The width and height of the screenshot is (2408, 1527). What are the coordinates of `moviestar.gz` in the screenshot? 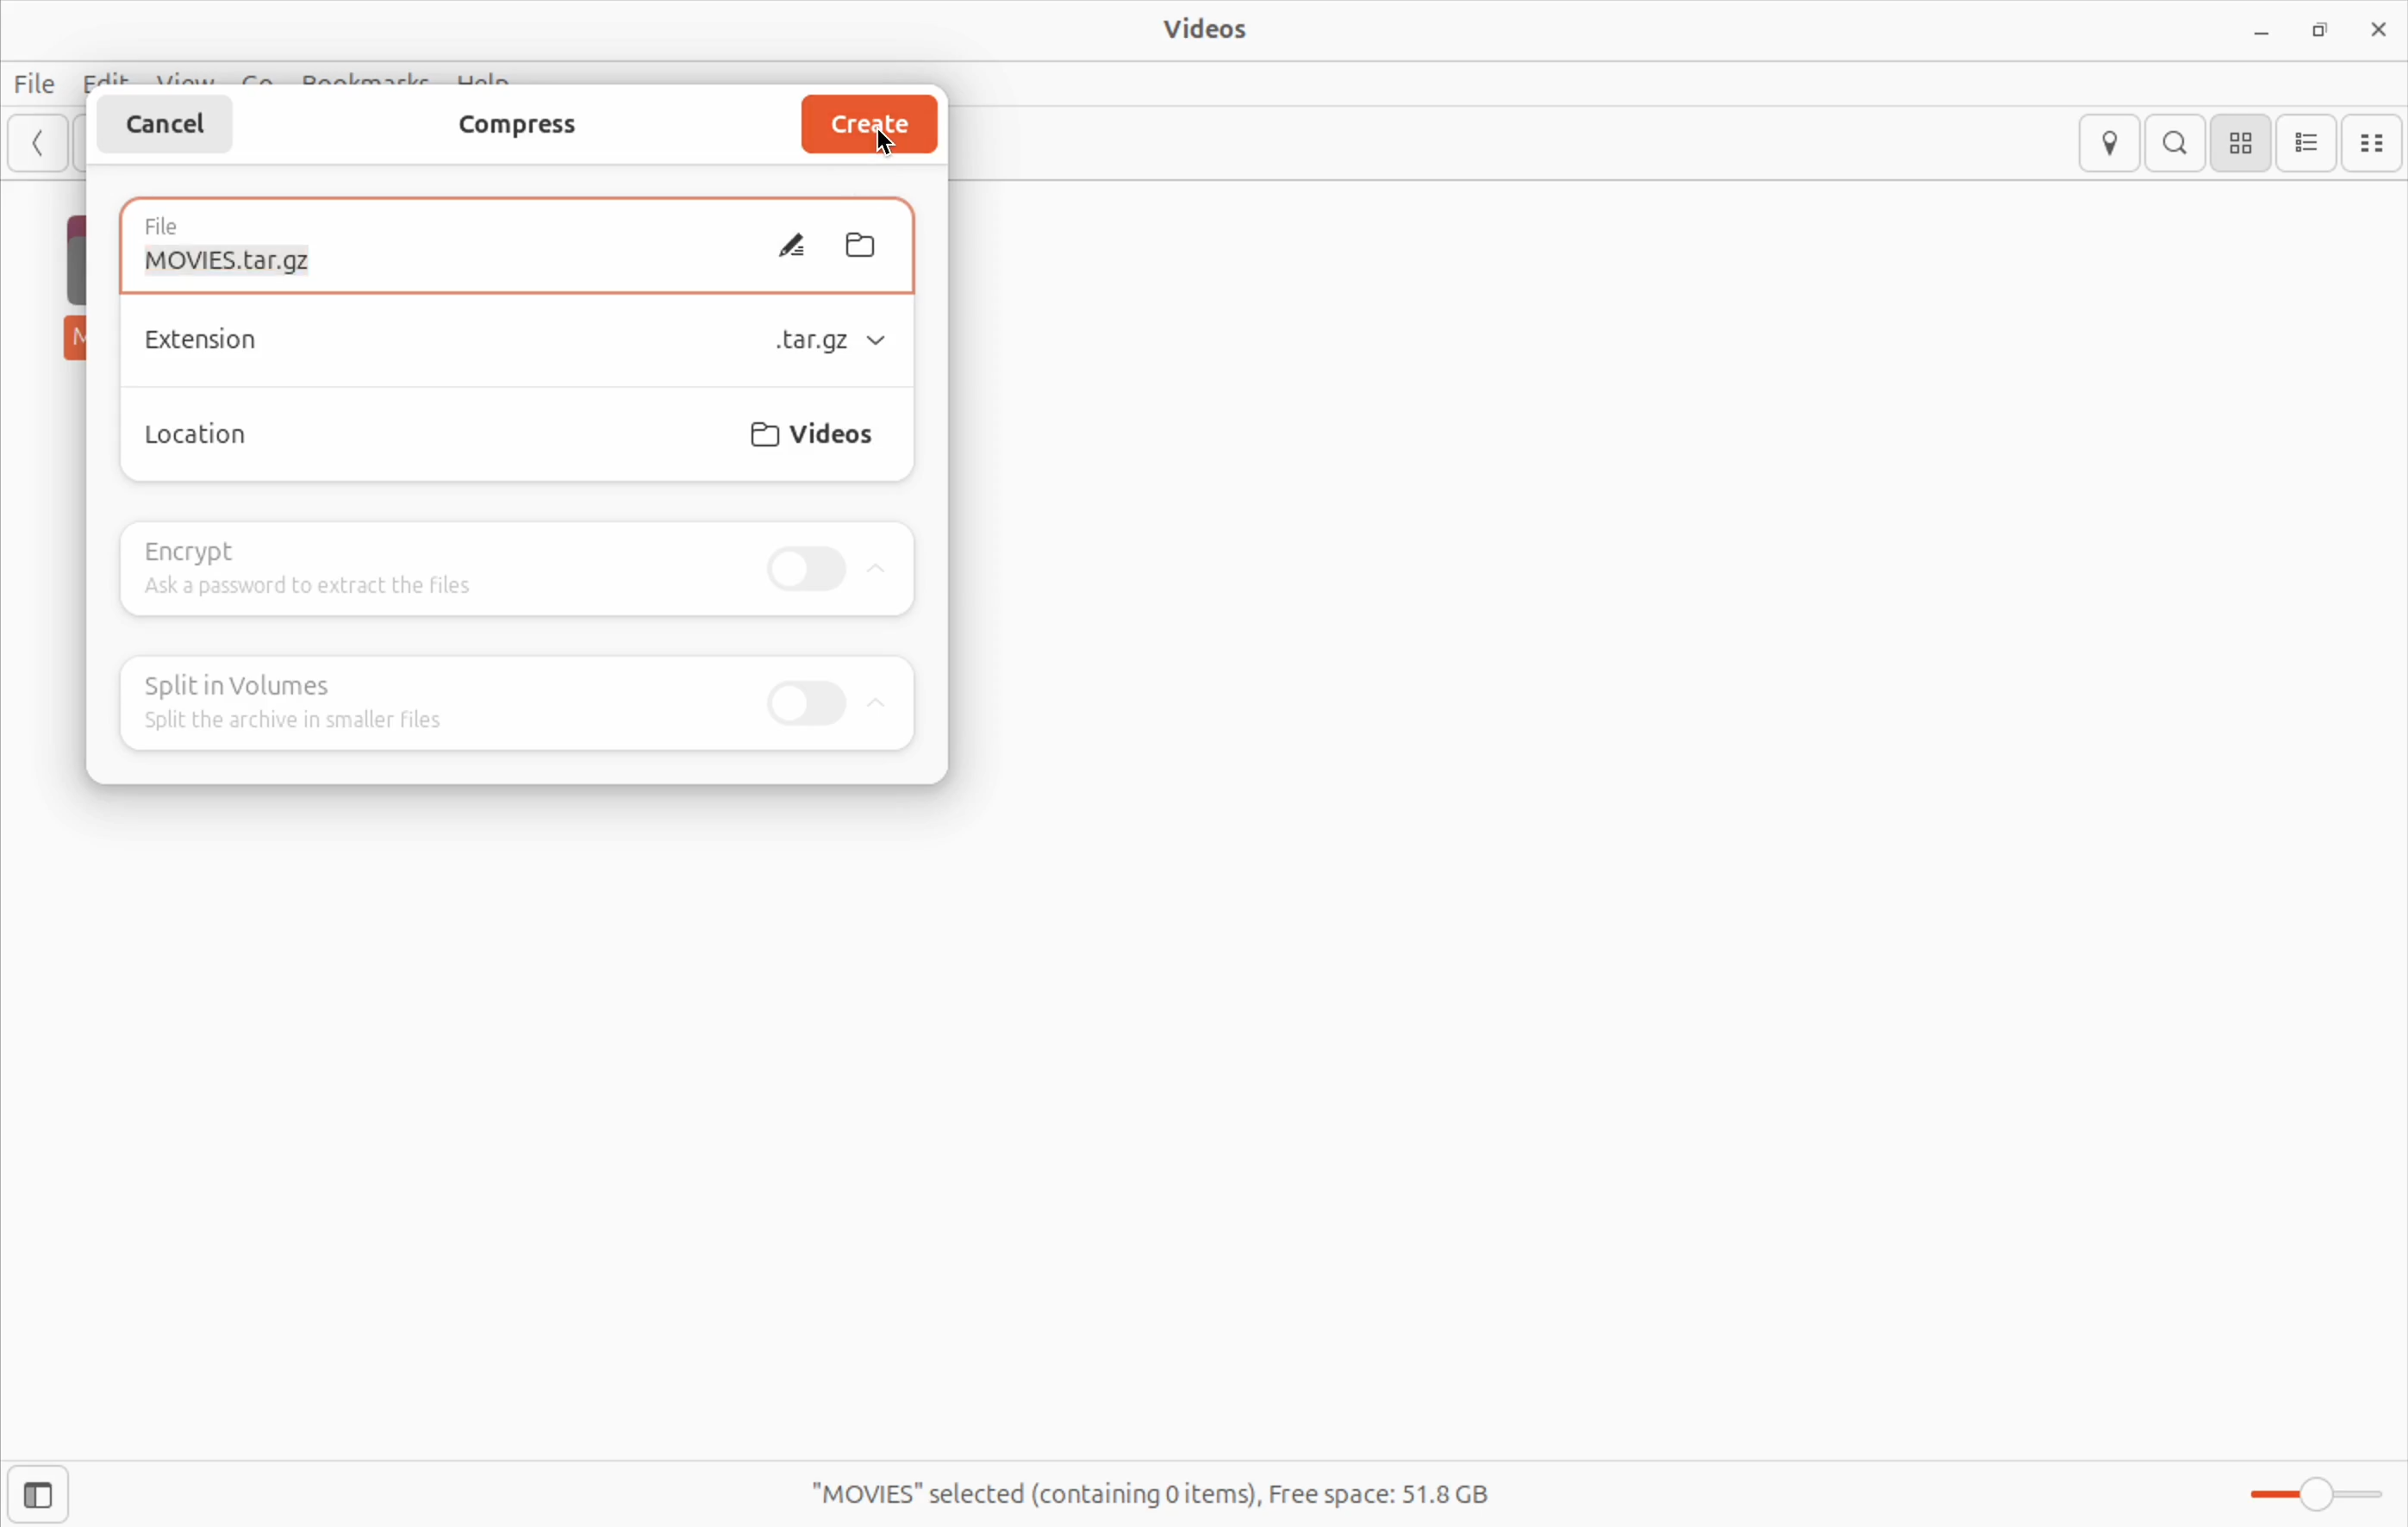 It's located at (262, 261).